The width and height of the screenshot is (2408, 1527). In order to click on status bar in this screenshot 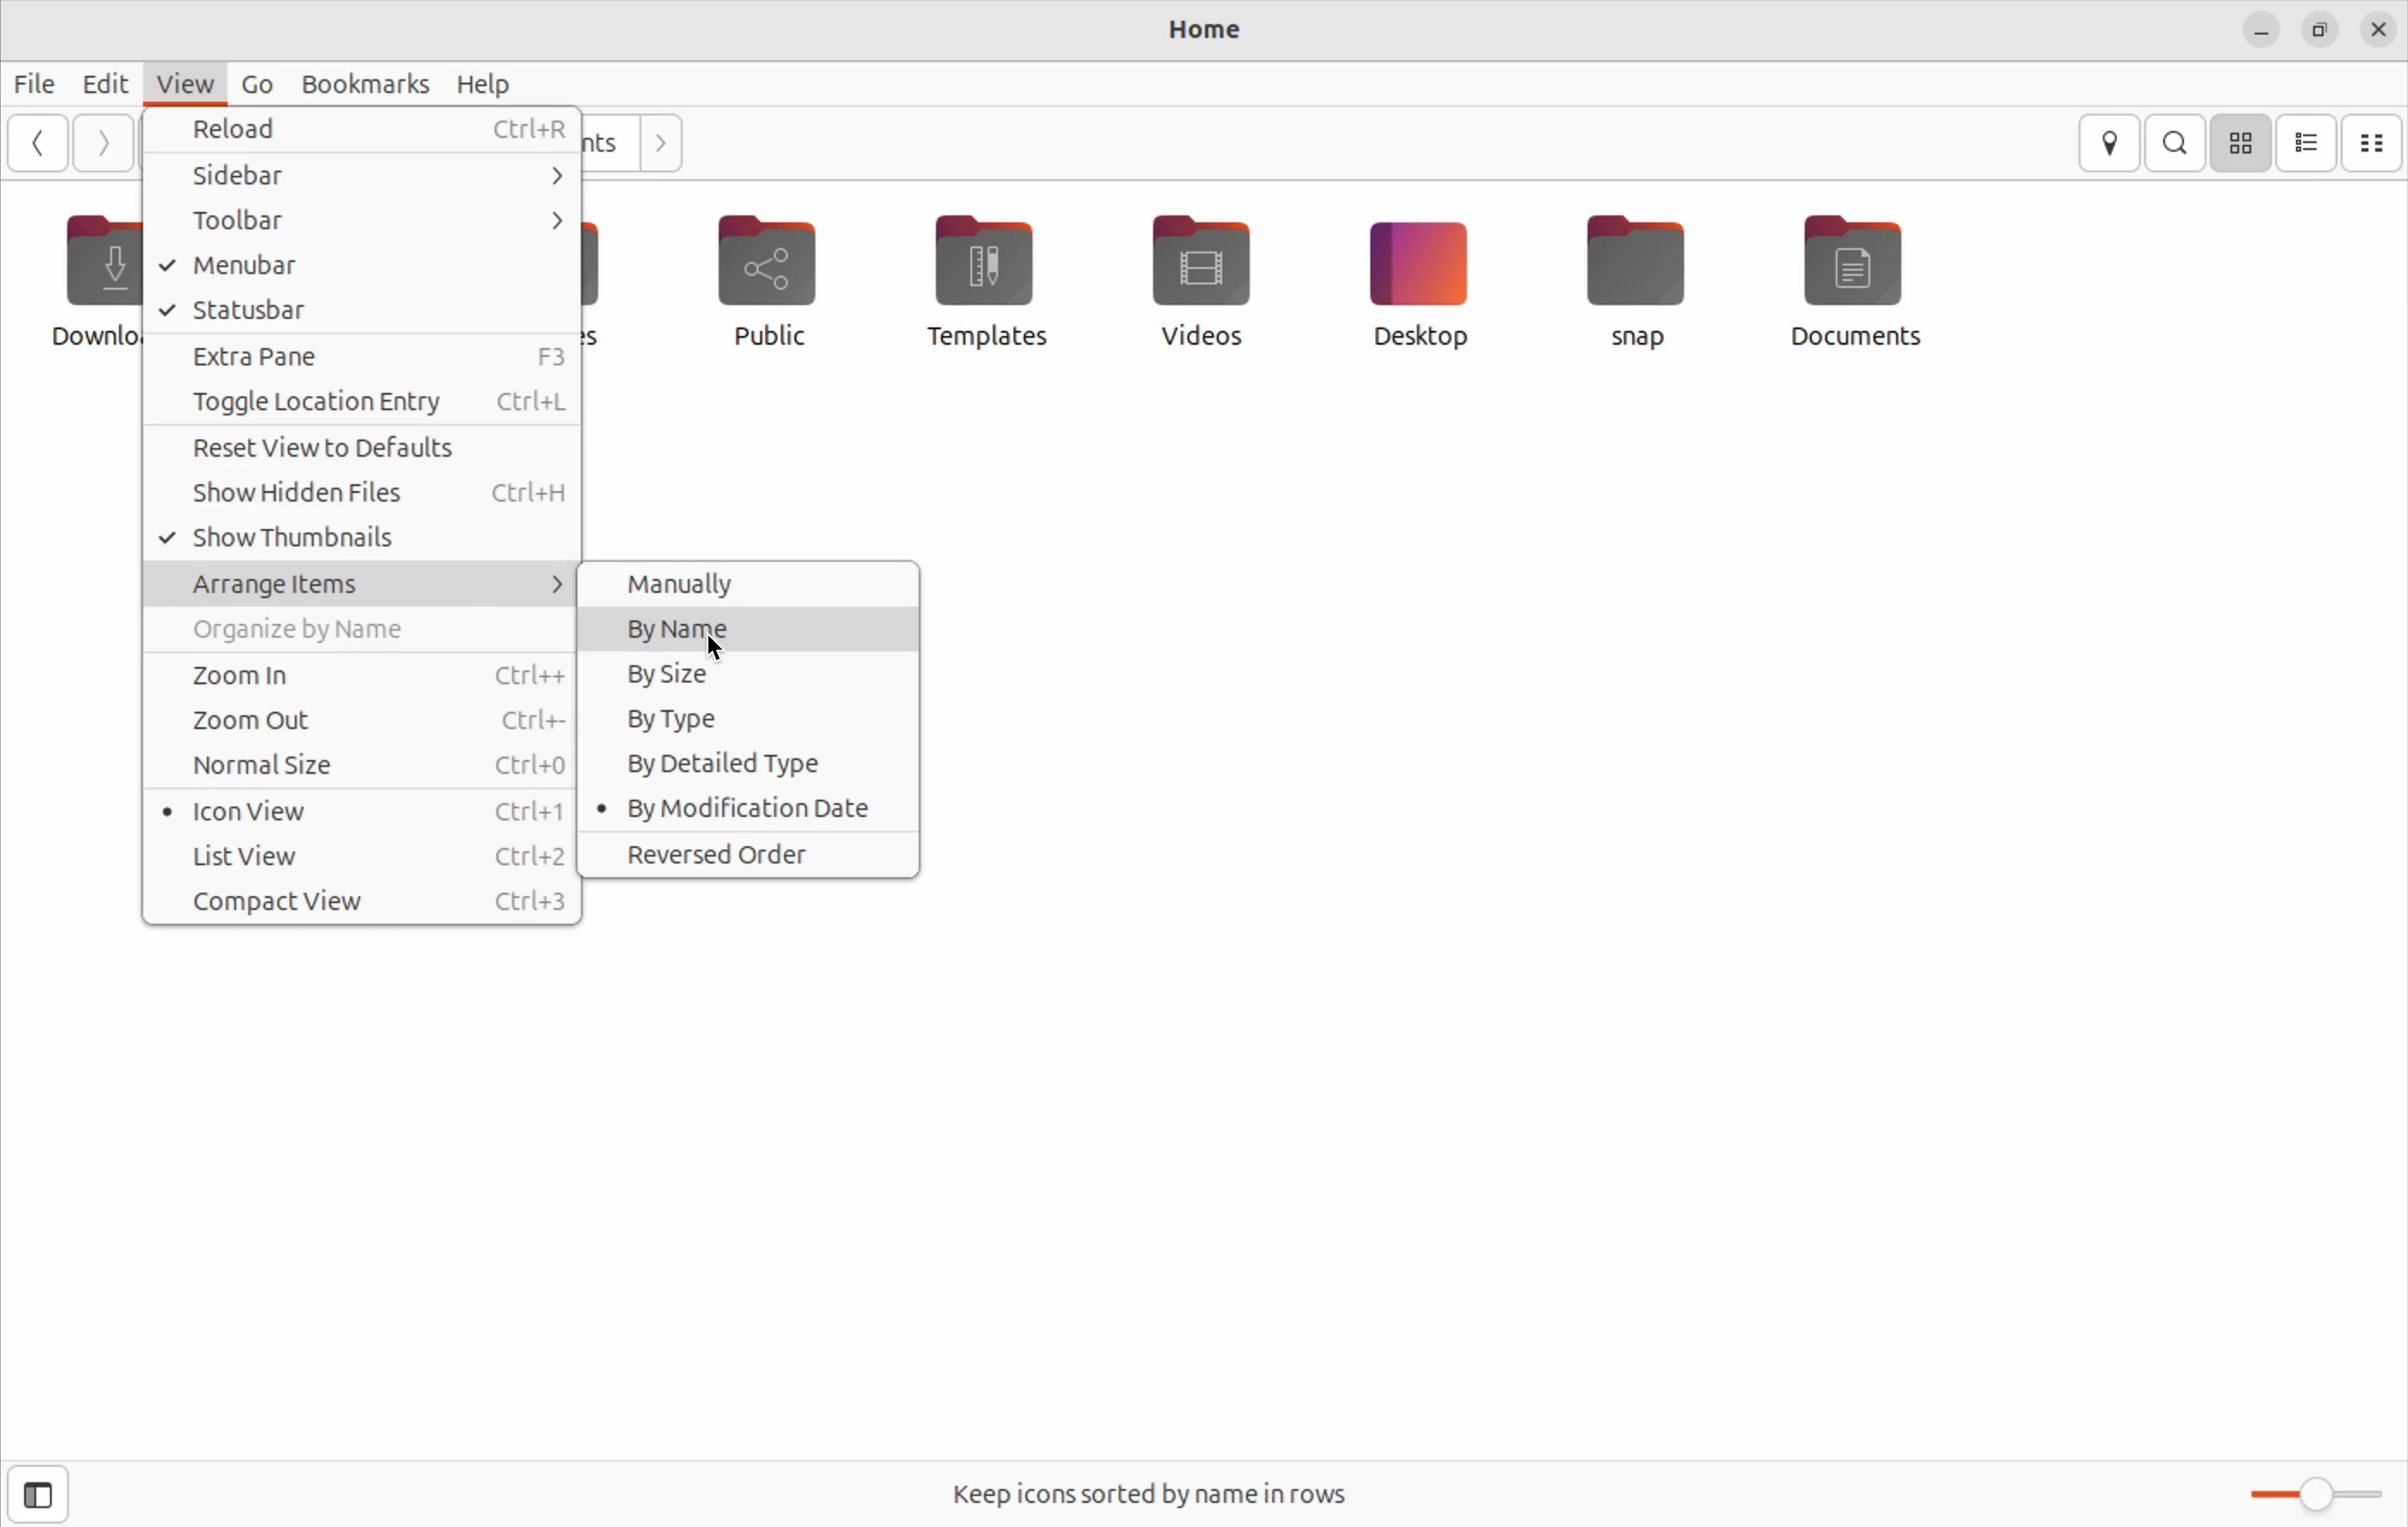, I will do `click(363, 311)`.